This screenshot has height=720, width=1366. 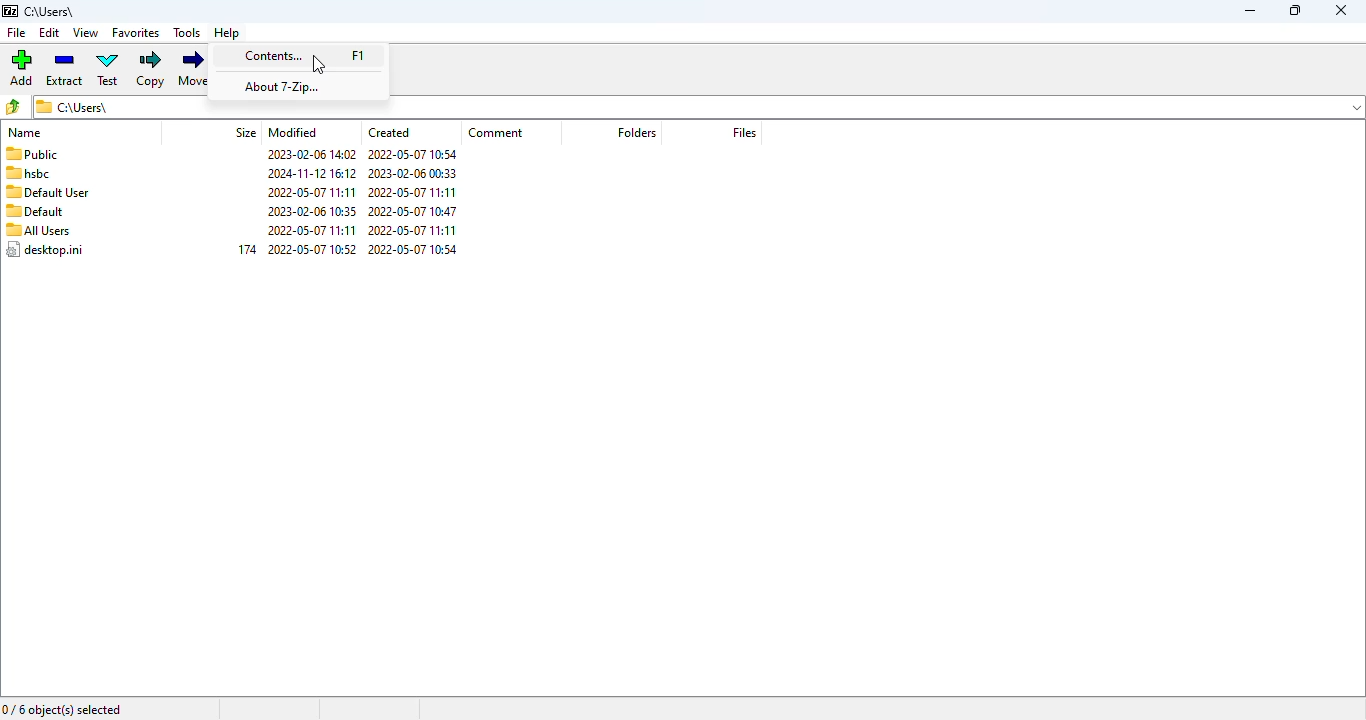 I want to click on current folder, so click(x=683, y=109).